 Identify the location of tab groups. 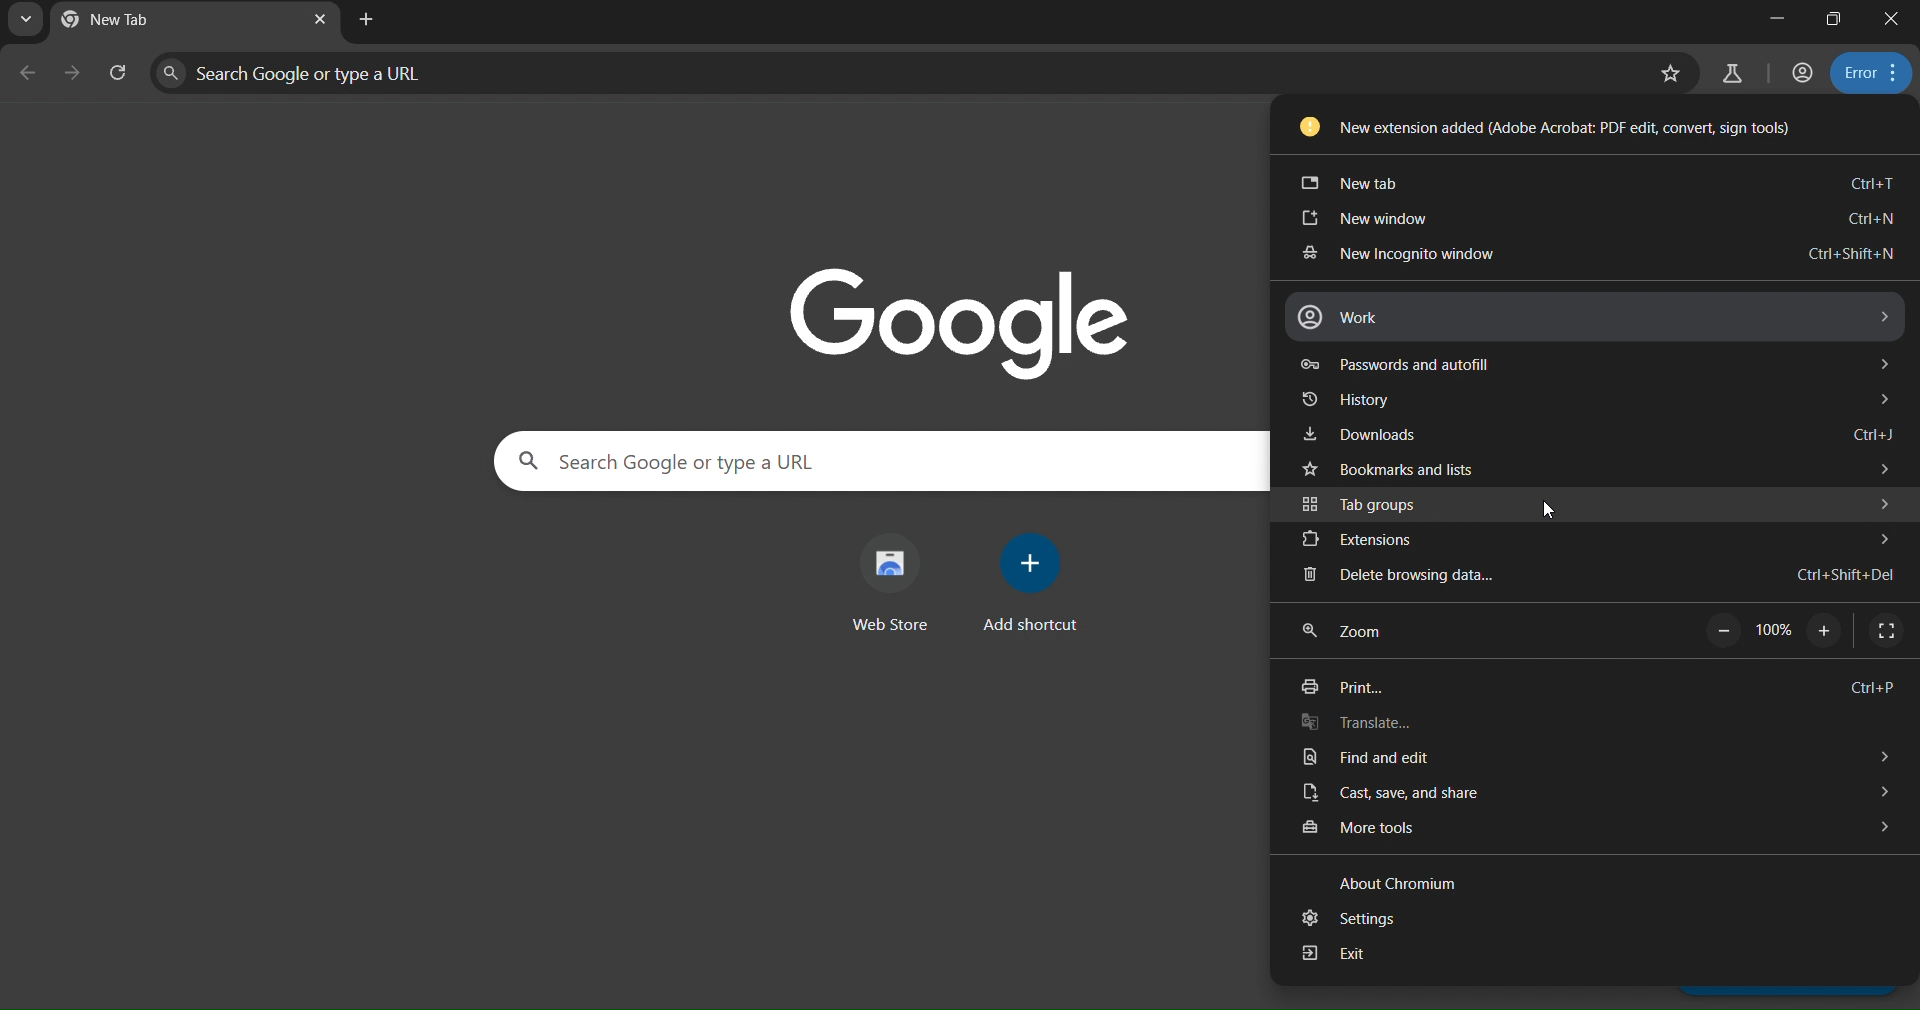
(1602, 505).